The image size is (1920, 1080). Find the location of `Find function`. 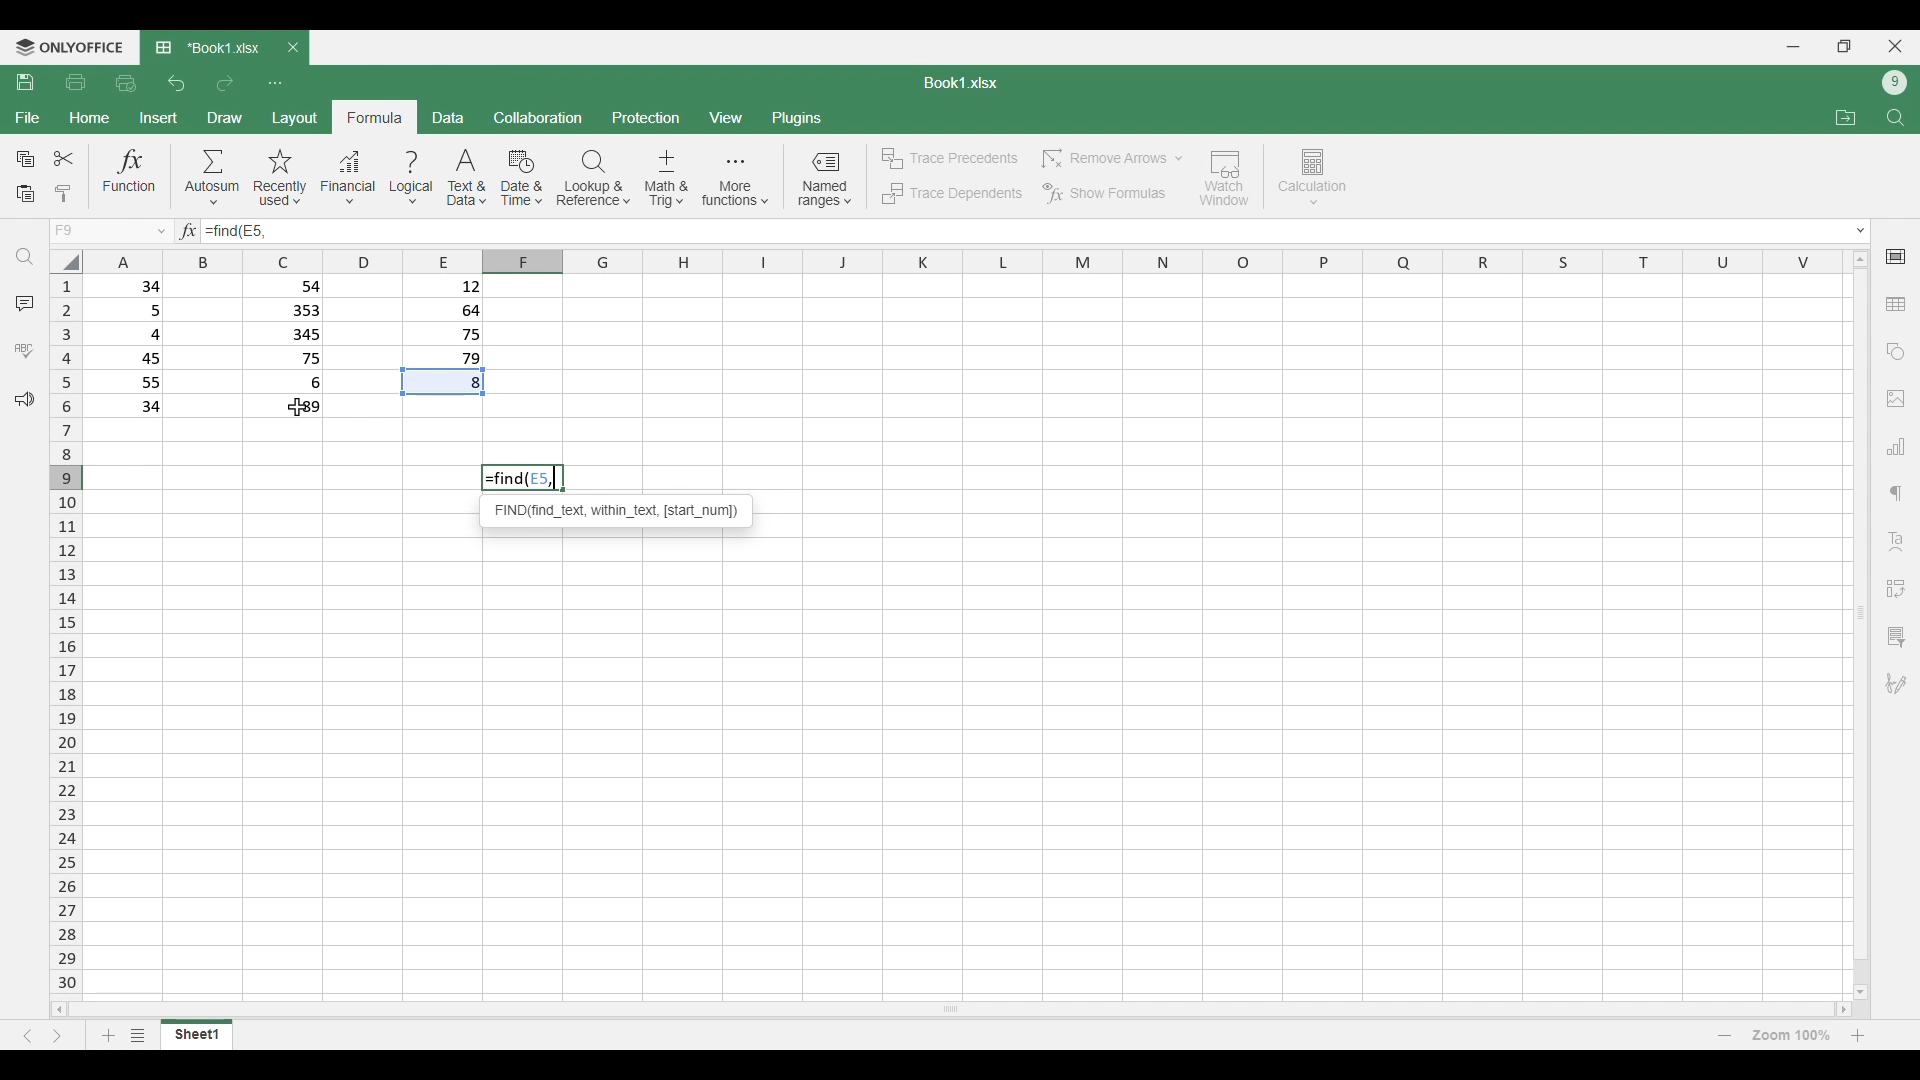

Find function is located at coordinates (504, 478).